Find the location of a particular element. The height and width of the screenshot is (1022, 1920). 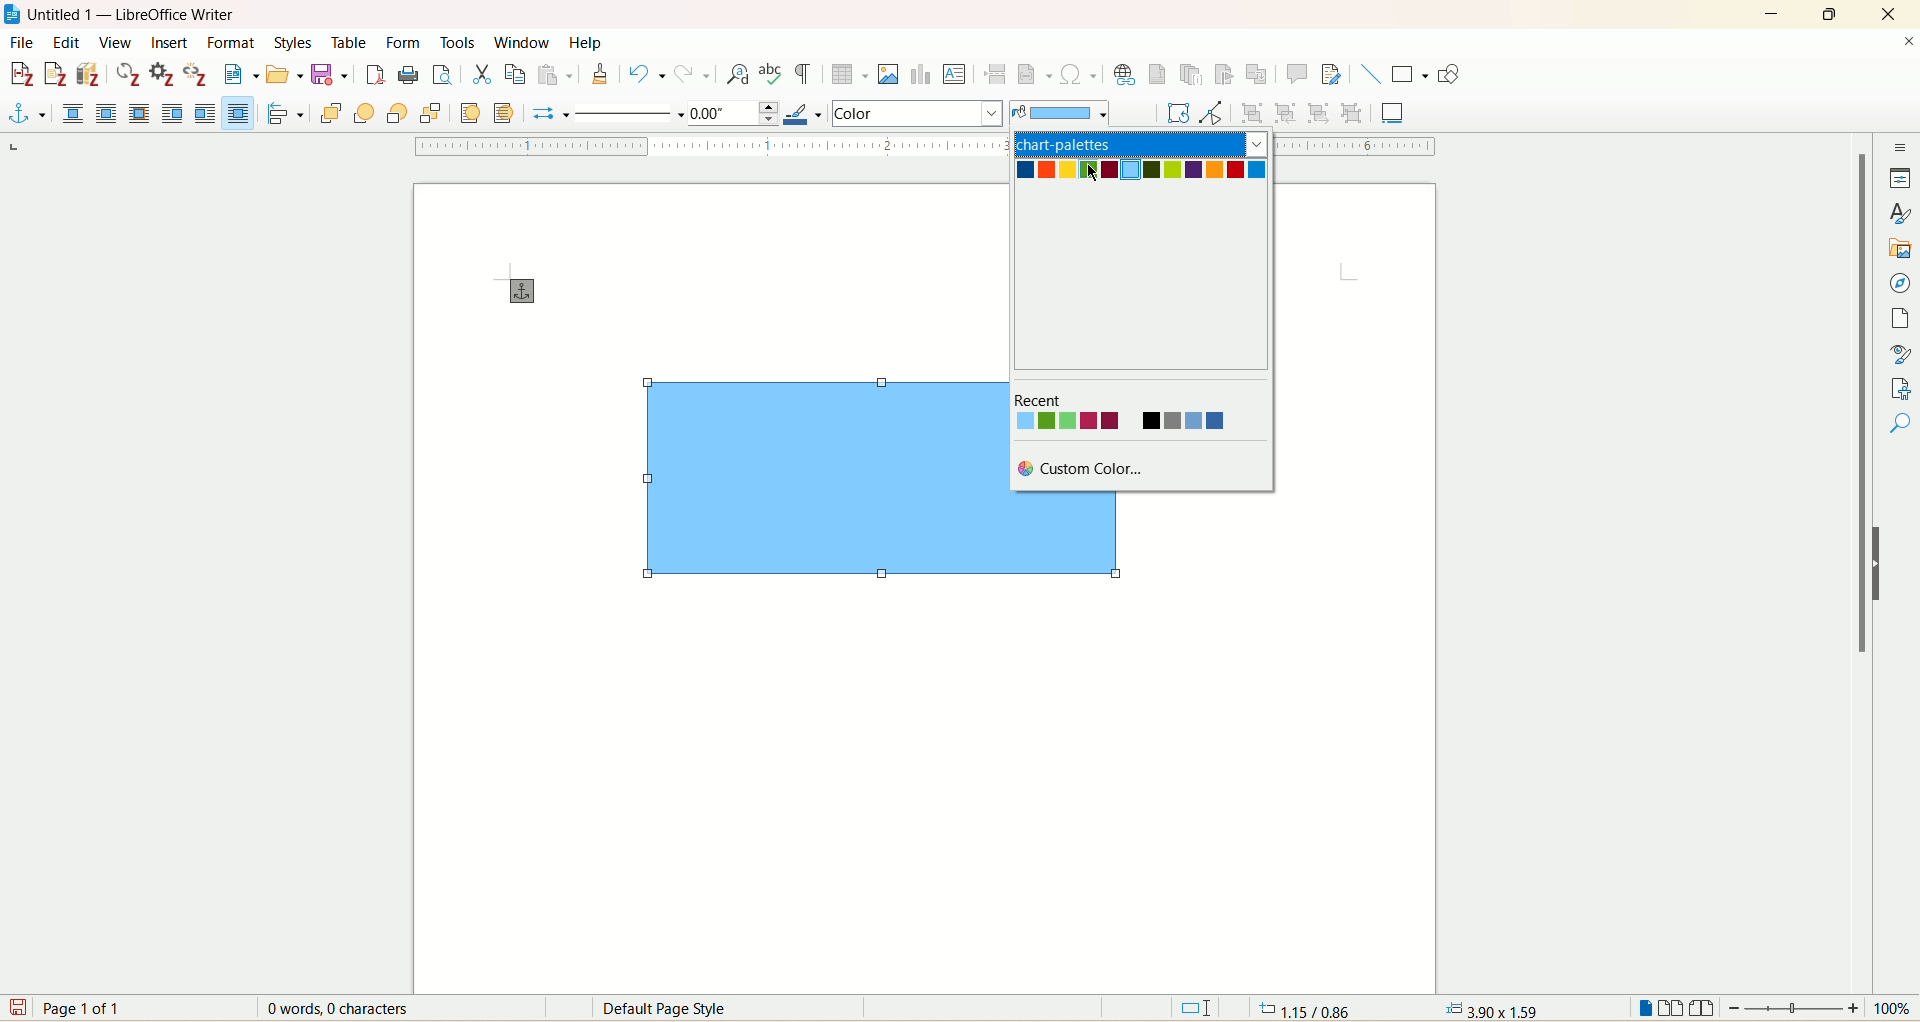

basic shapes is located at coordinates (1409, 75).